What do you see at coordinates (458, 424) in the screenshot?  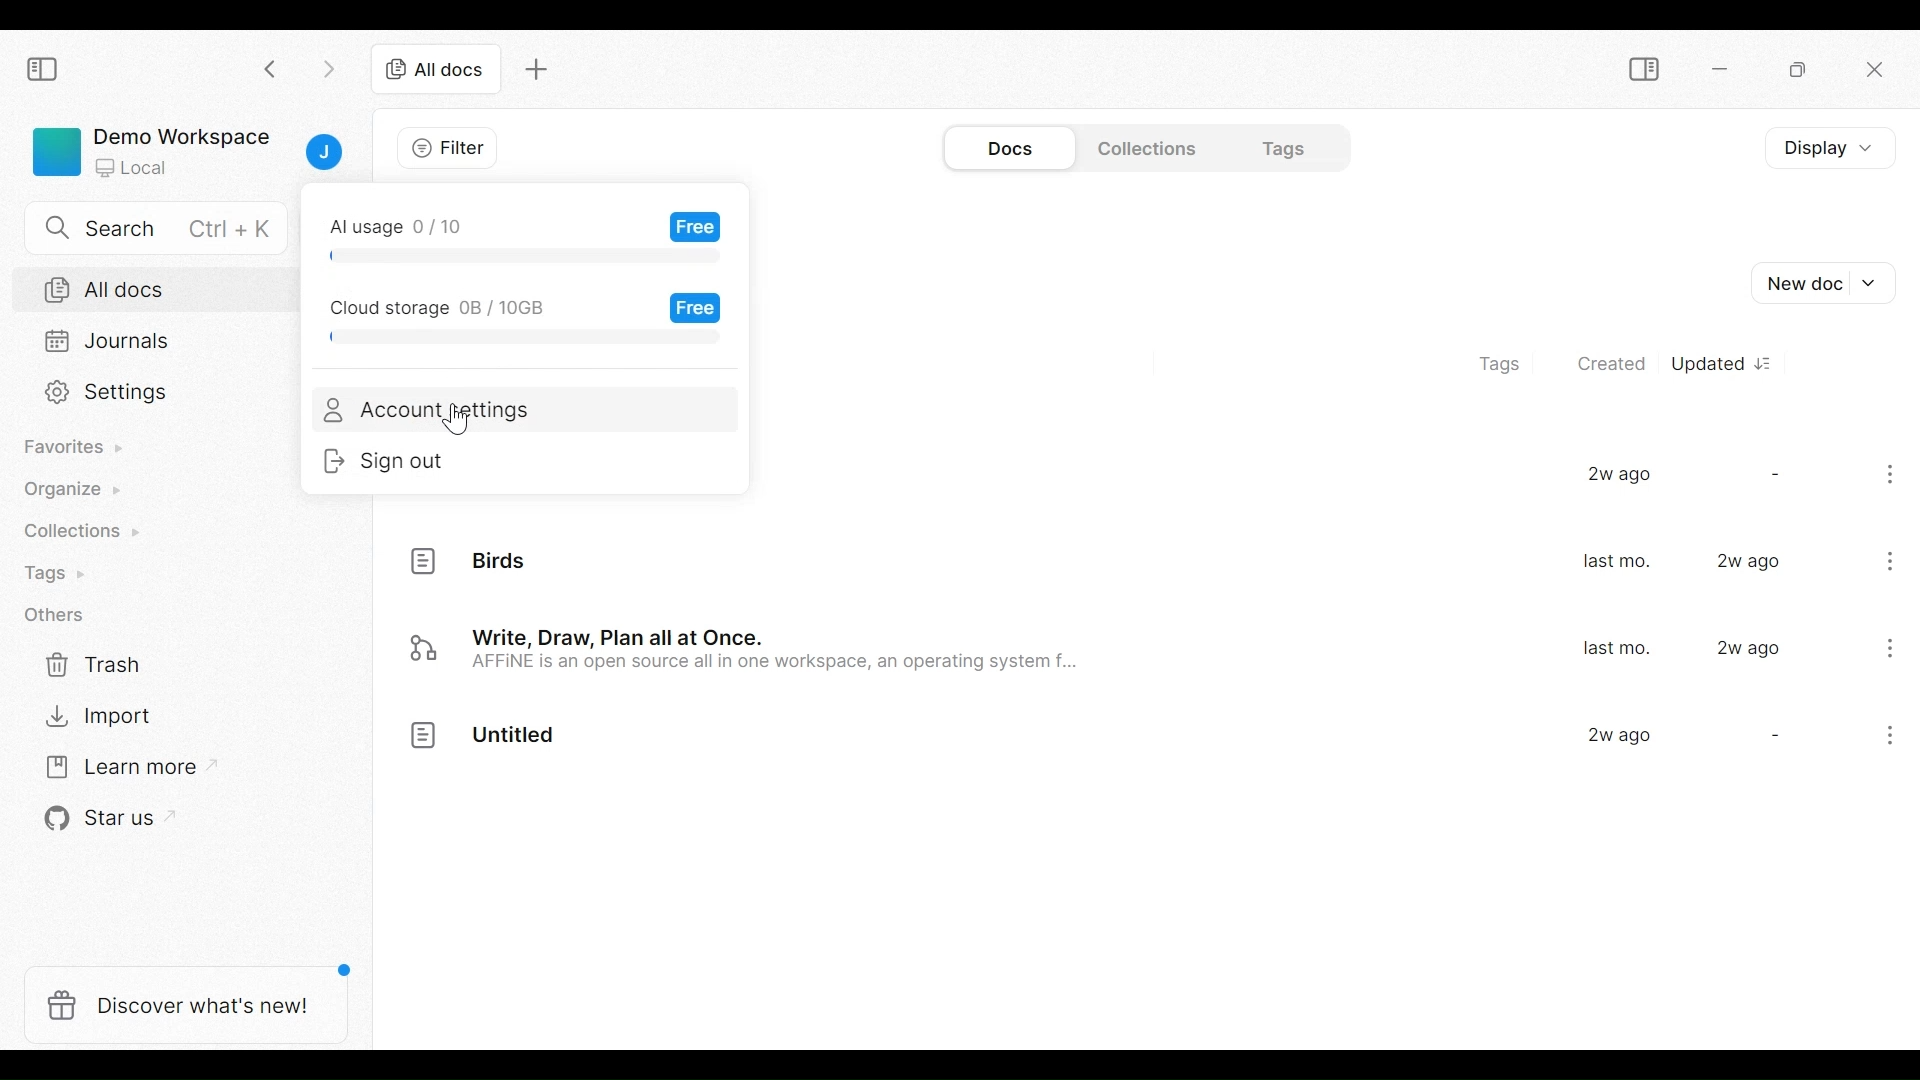 I see `cursor` at bounding box center [458, 424].